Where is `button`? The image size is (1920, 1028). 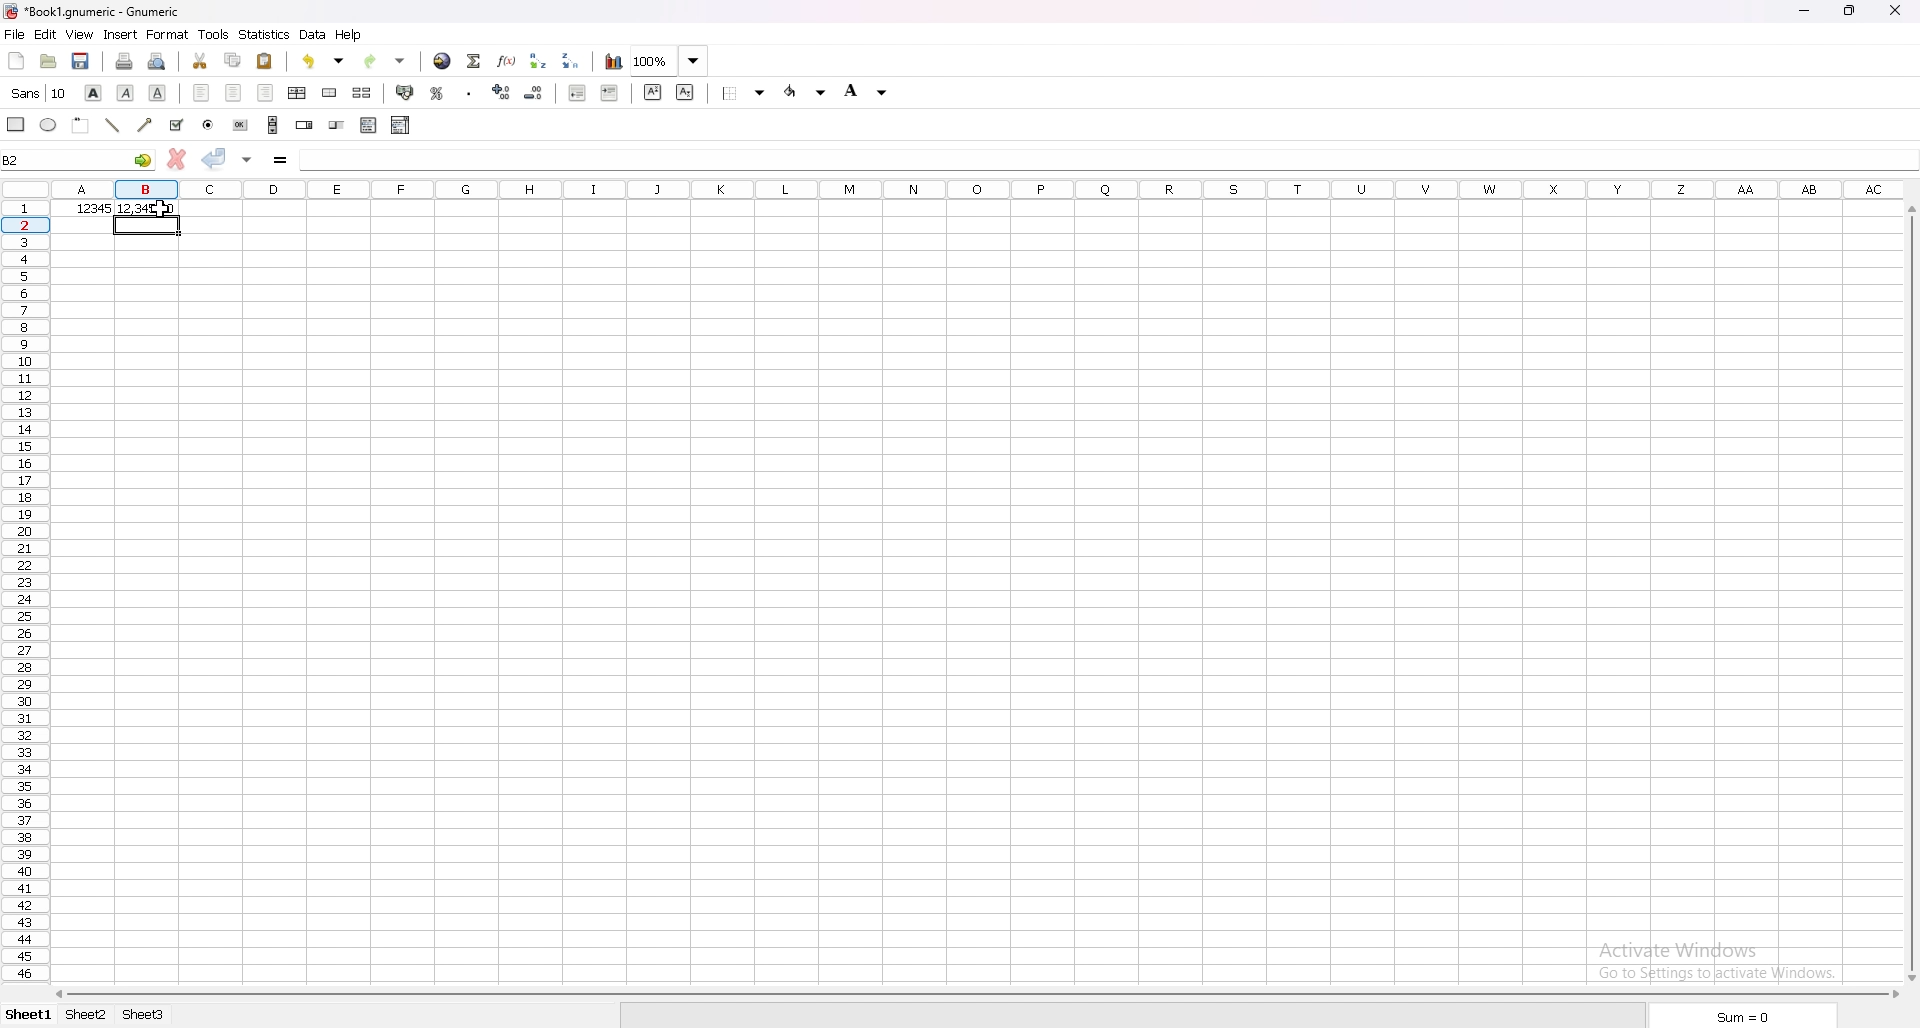 button is located at coordinates (240, 124).